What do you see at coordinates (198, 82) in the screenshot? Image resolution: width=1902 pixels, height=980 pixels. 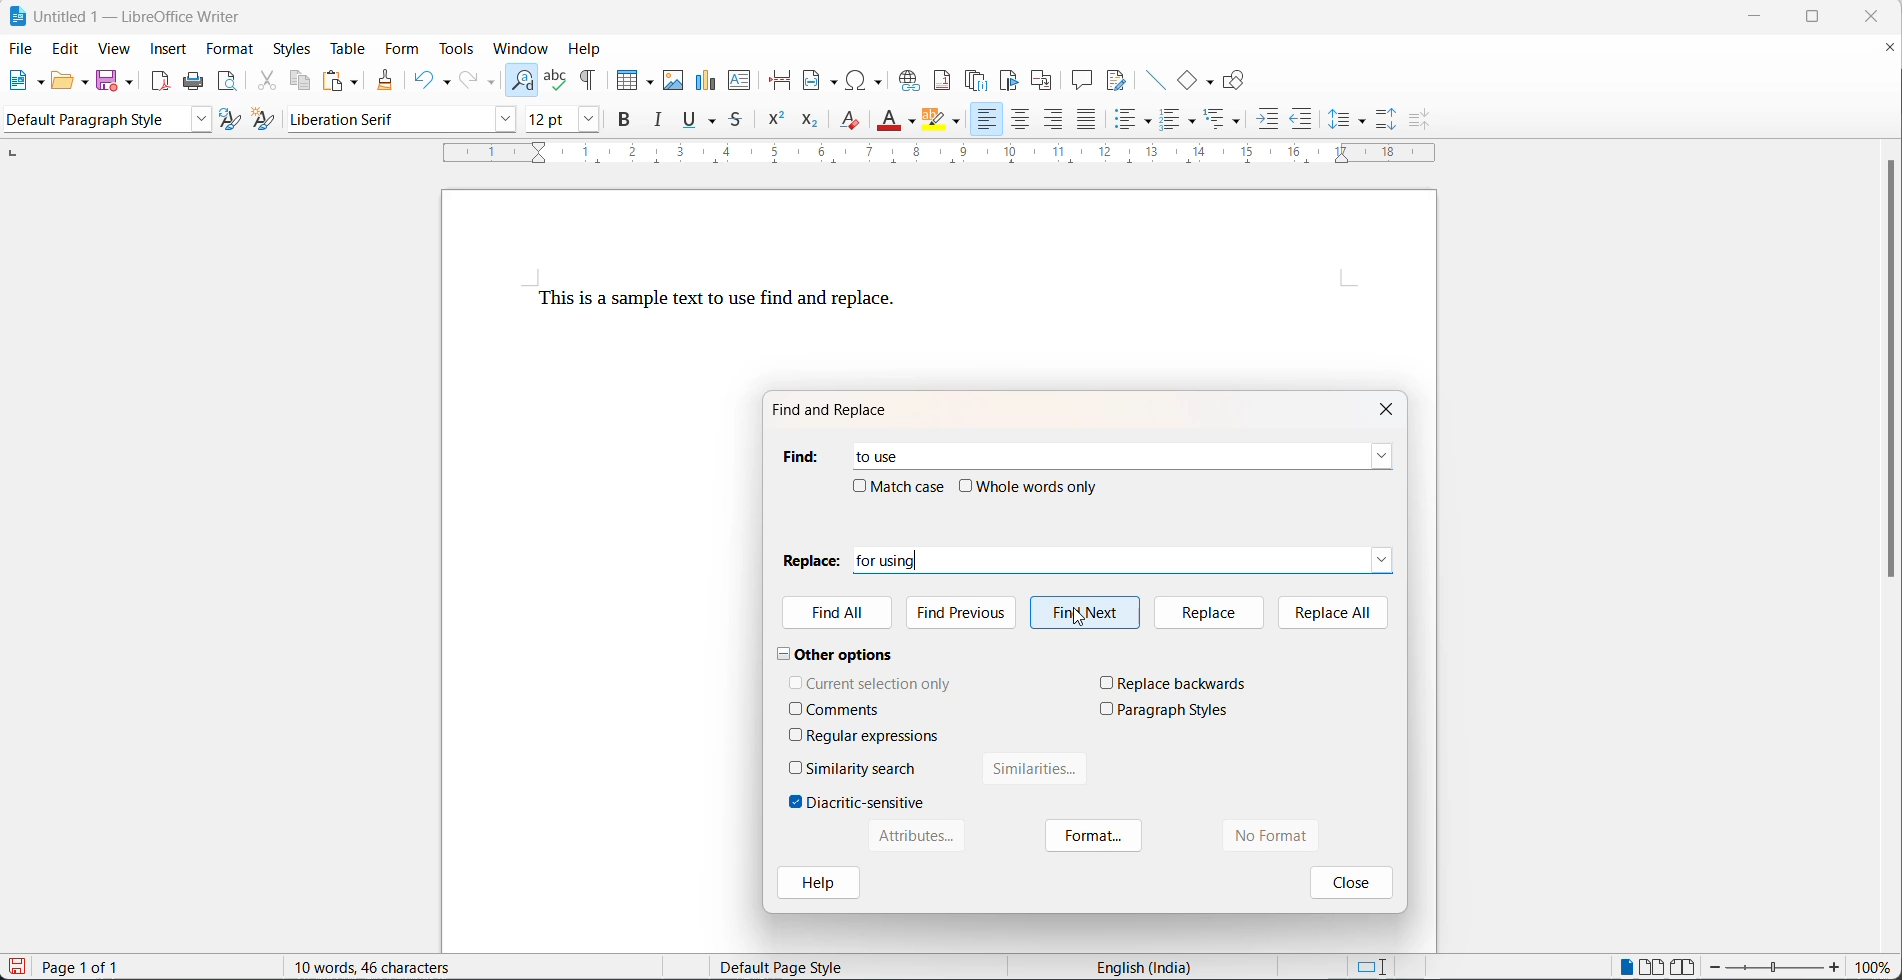 I see `print` at bounding box center [198, 82].